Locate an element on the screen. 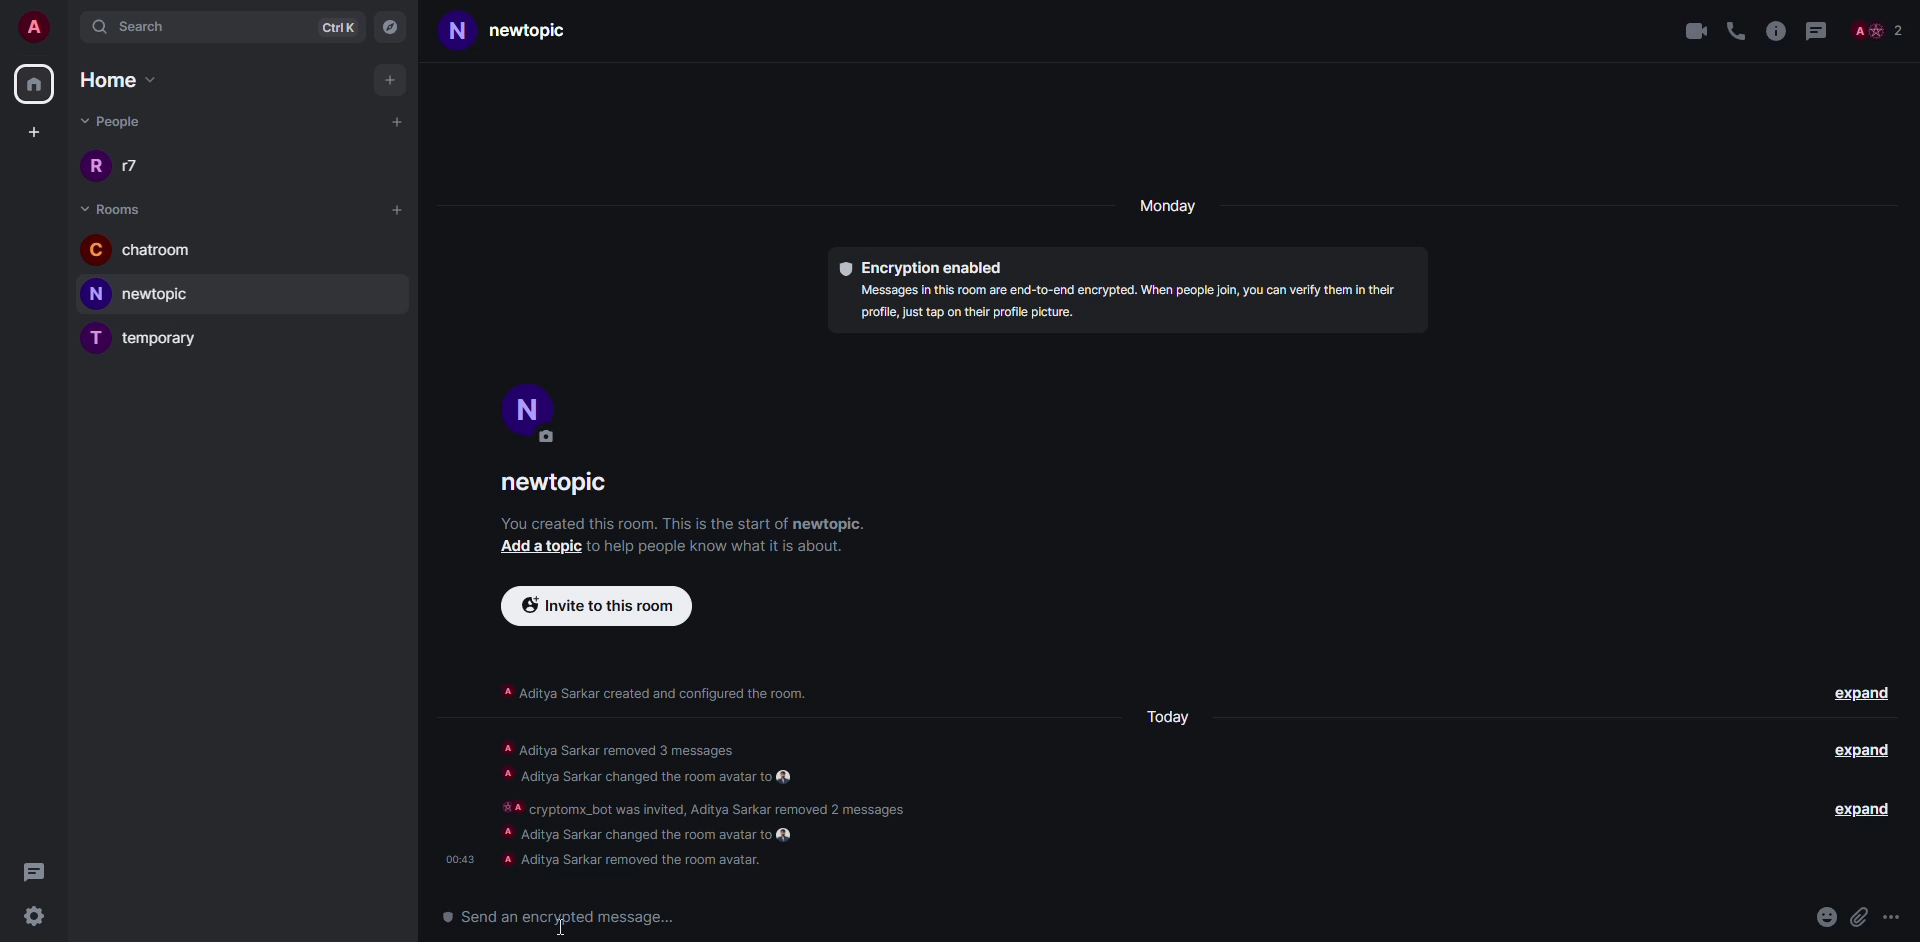 The image size is (1920, 942). attach is located at coordinates (1860, 918).